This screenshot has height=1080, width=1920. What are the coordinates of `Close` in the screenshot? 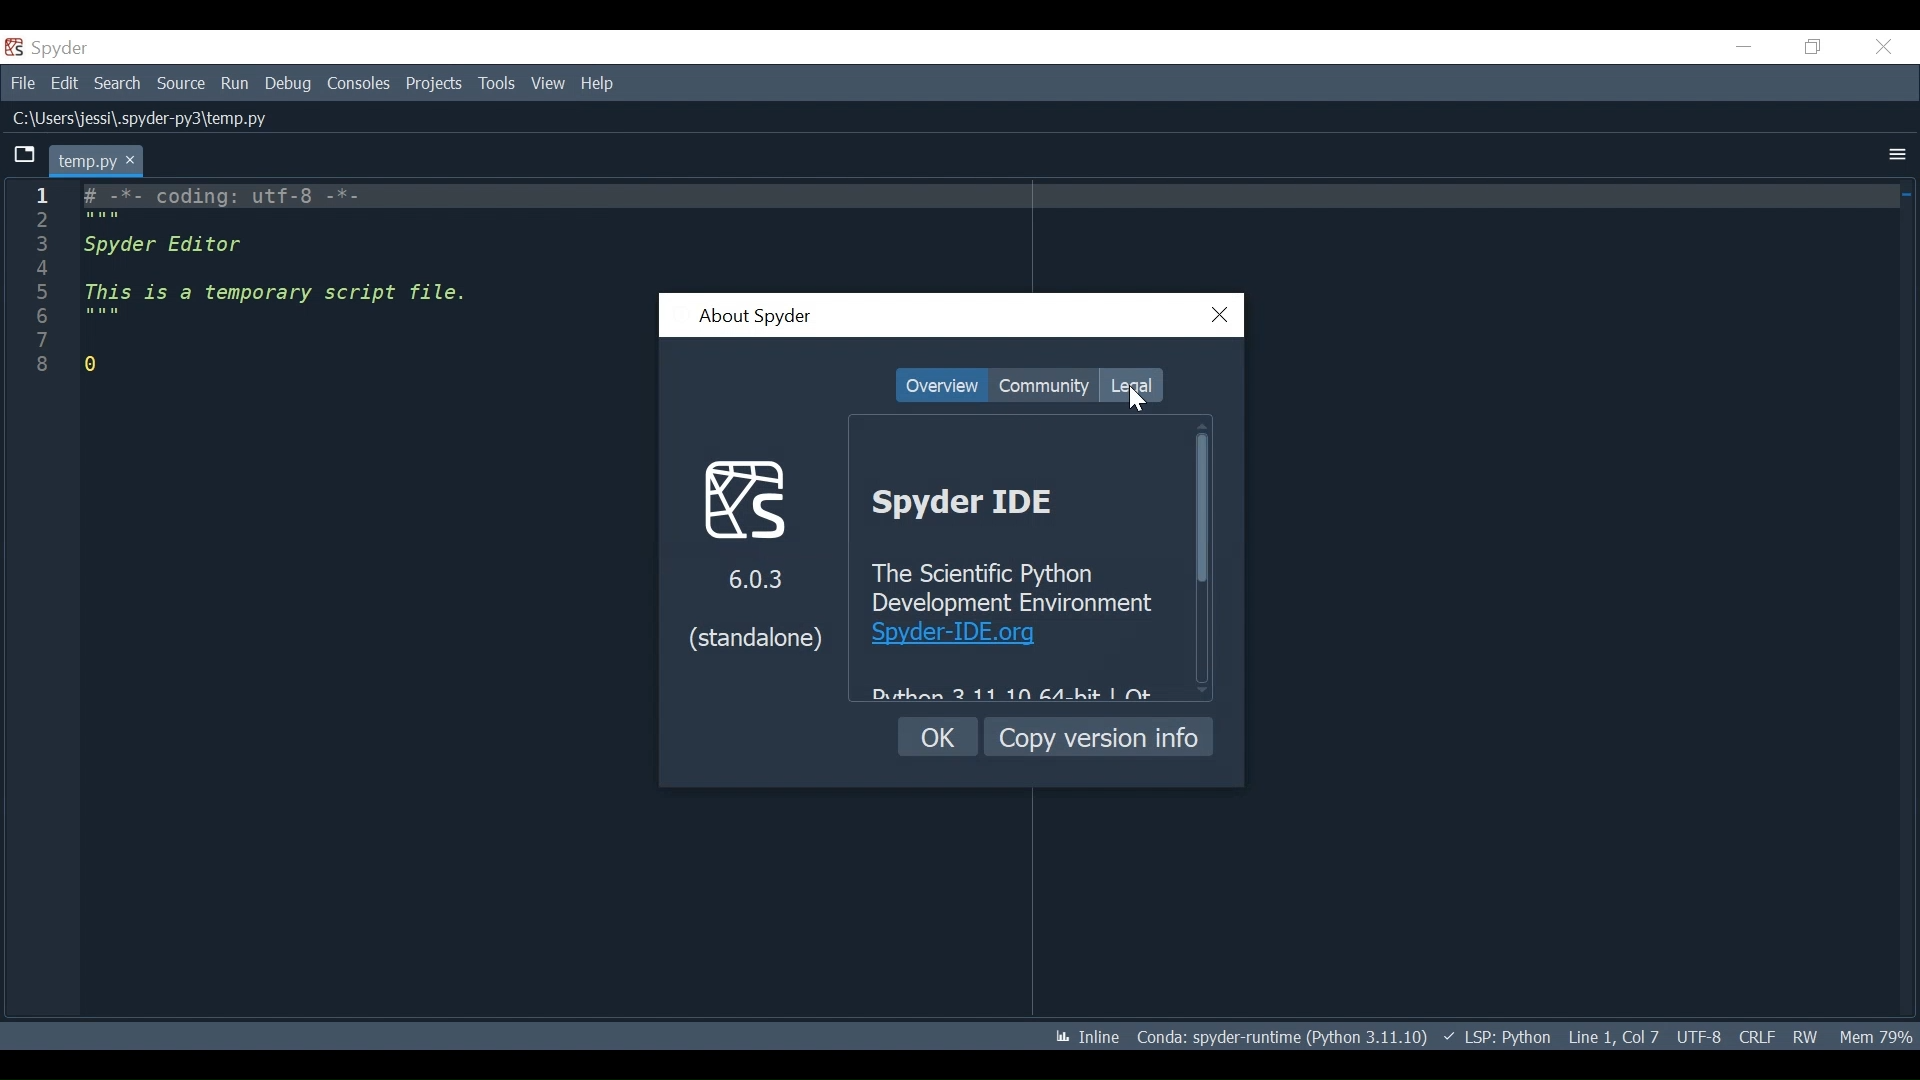 It's located at (1883, 47).